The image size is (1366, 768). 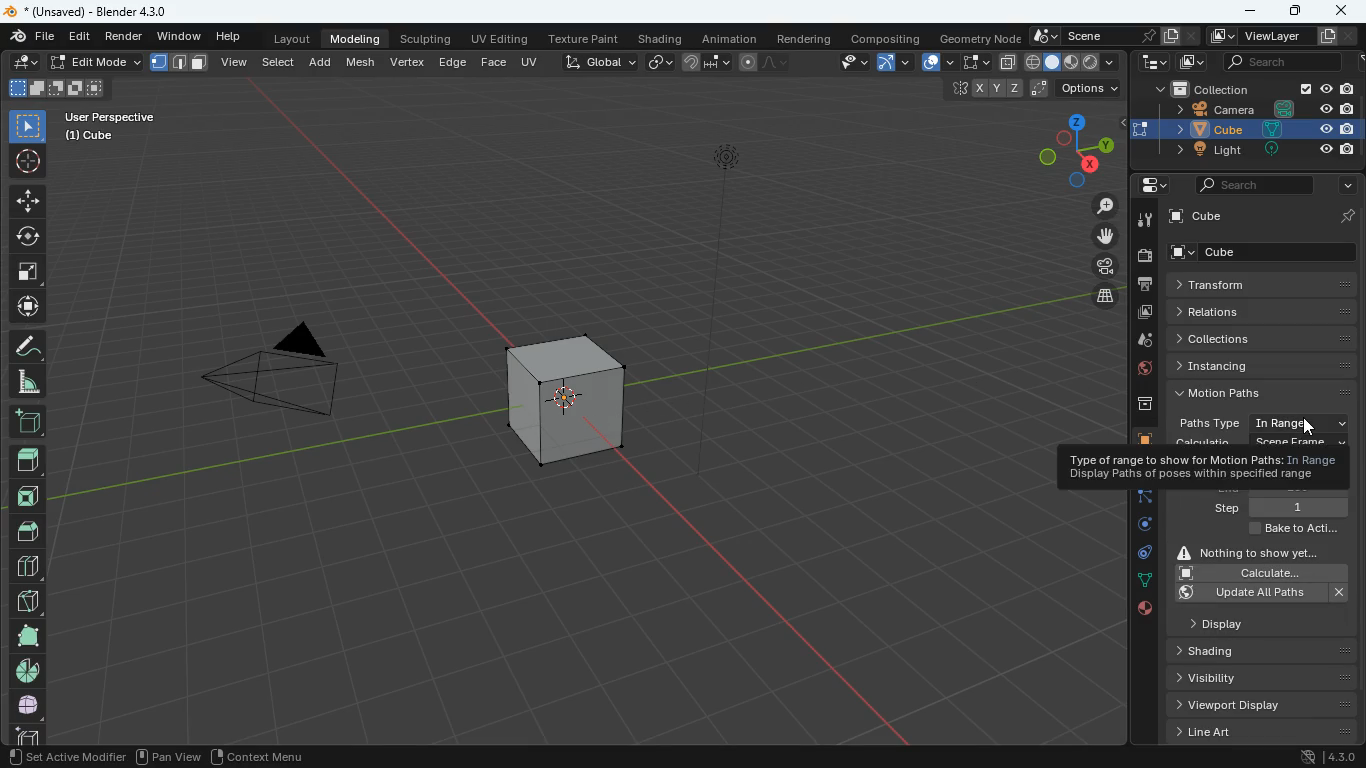 I want to click on light, so click(x=1260, y=150).